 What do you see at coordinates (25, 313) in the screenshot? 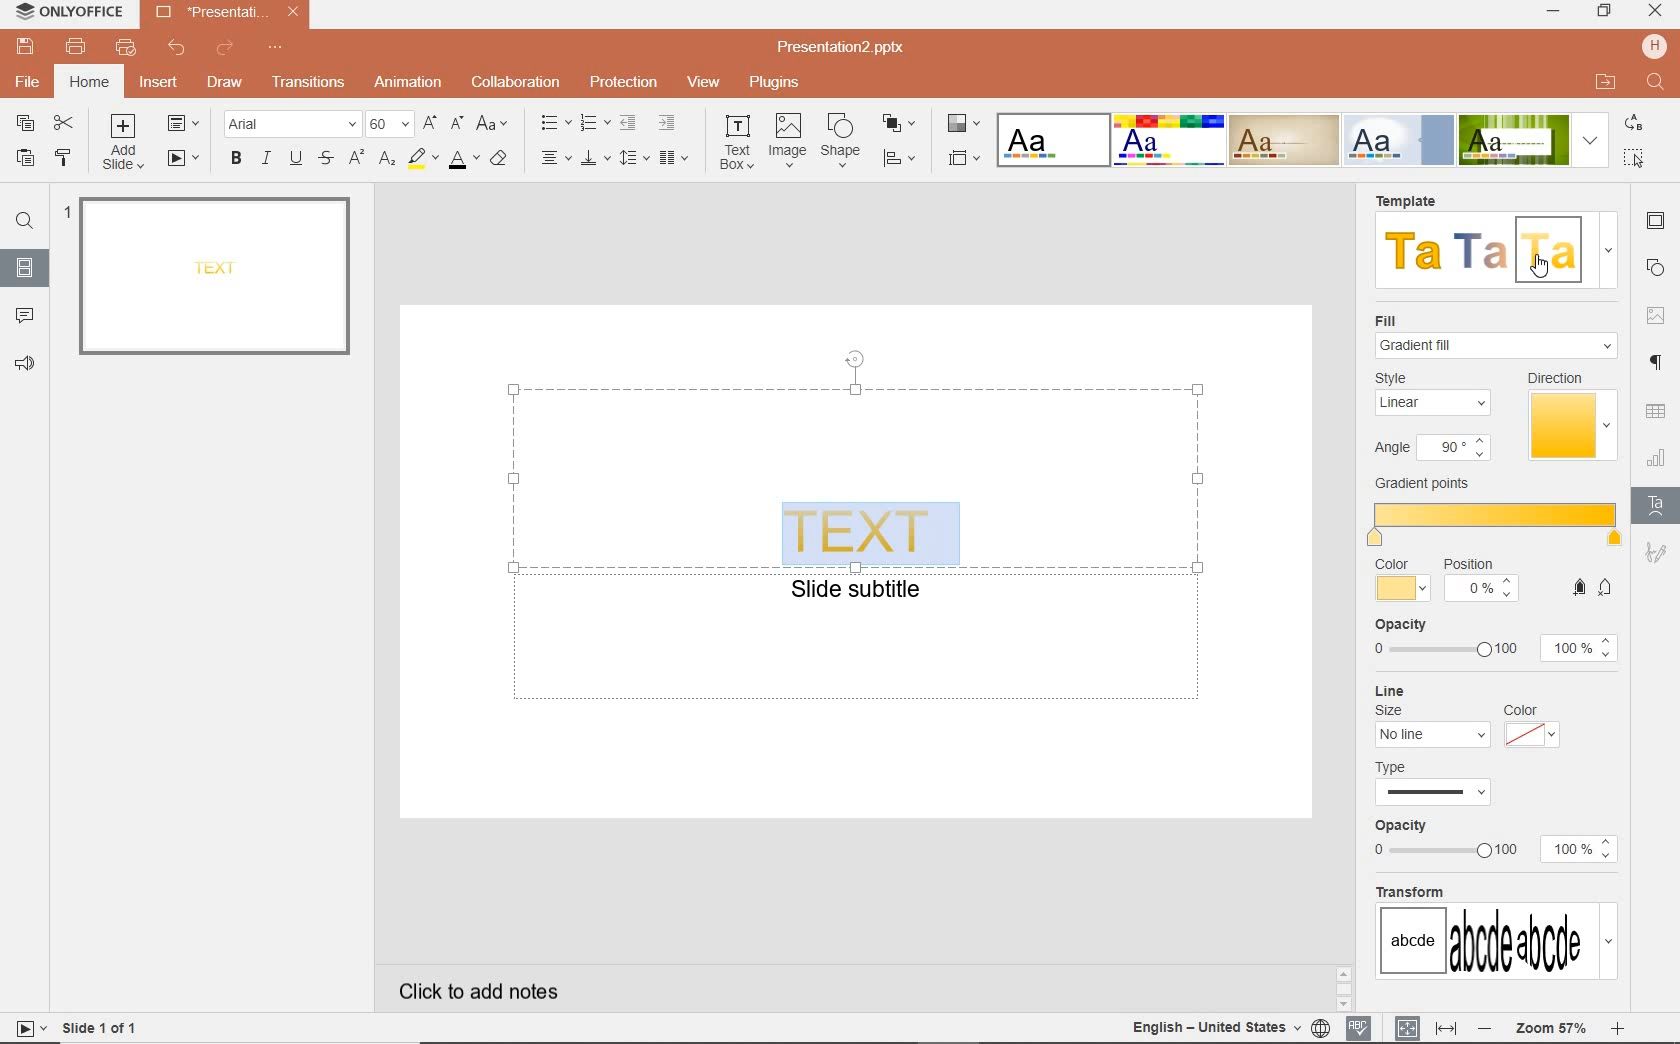
I see `COMMENTS` at bounding box center [25, 313].